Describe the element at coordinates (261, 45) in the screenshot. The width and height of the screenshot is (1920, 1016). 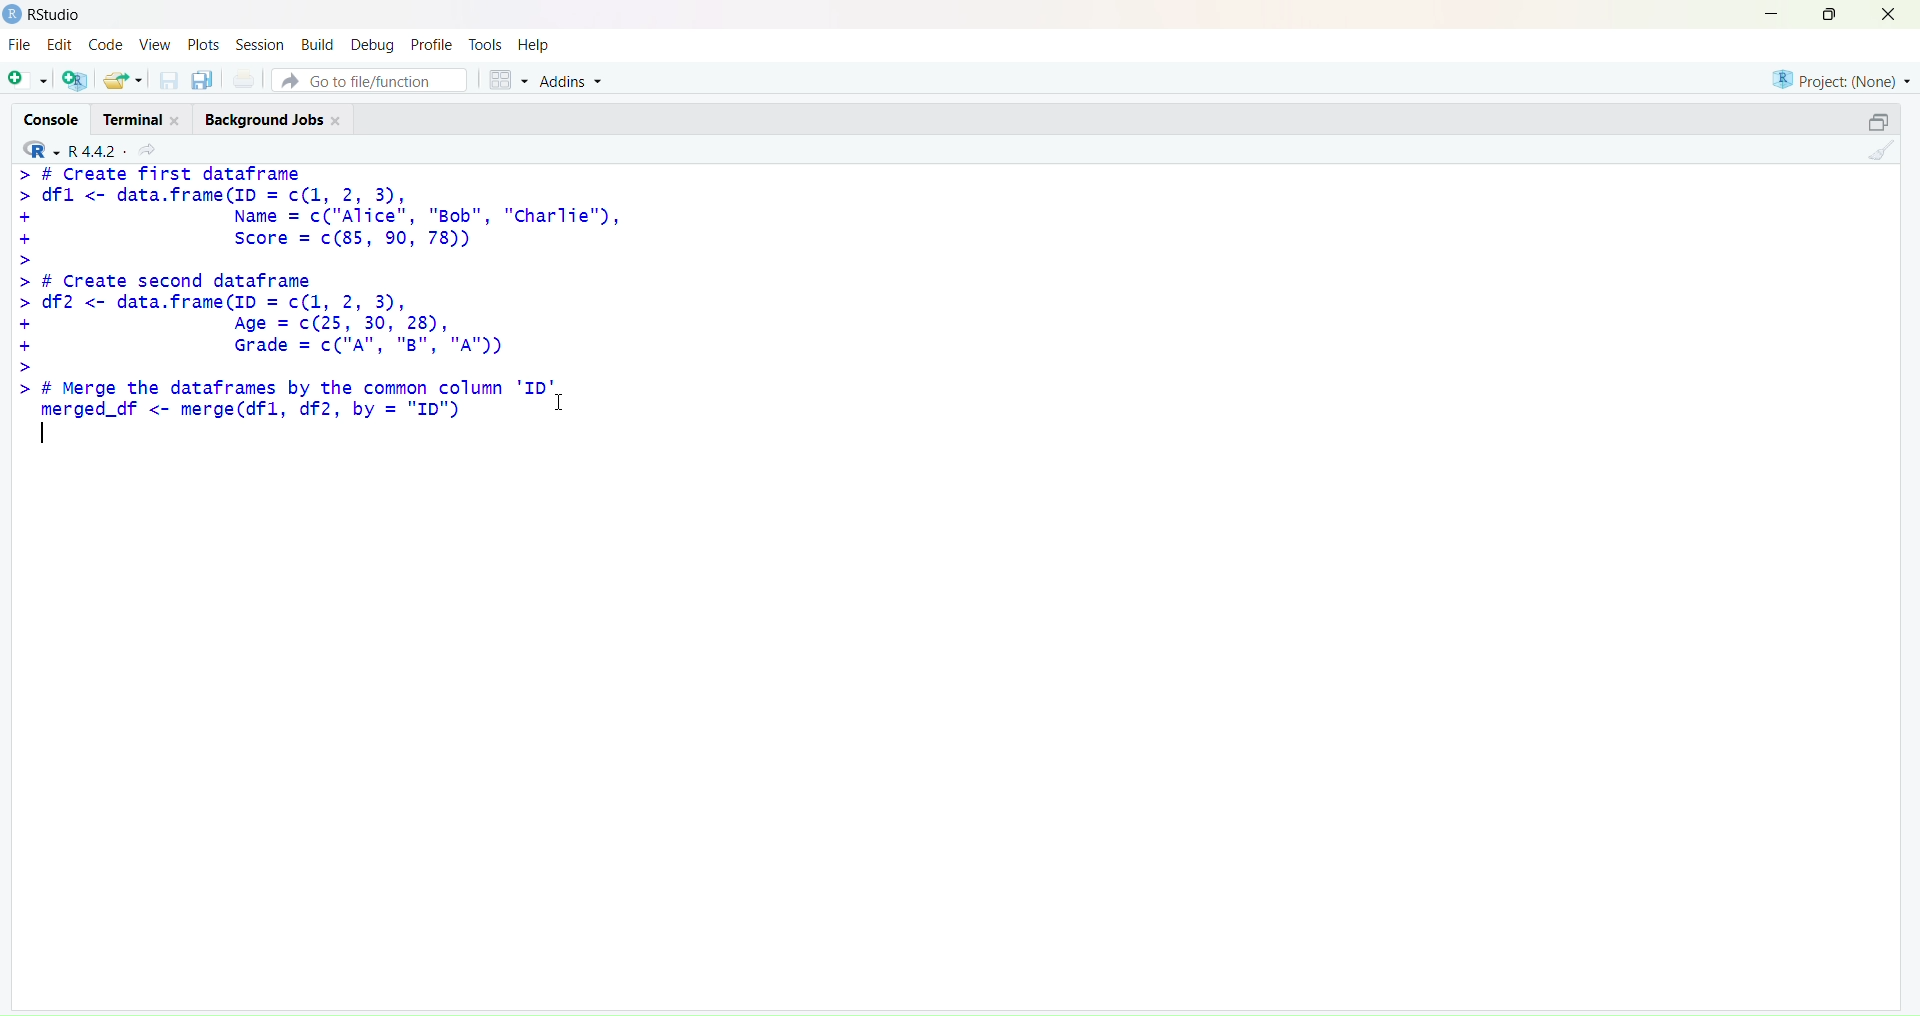
I see `Session` at that location.